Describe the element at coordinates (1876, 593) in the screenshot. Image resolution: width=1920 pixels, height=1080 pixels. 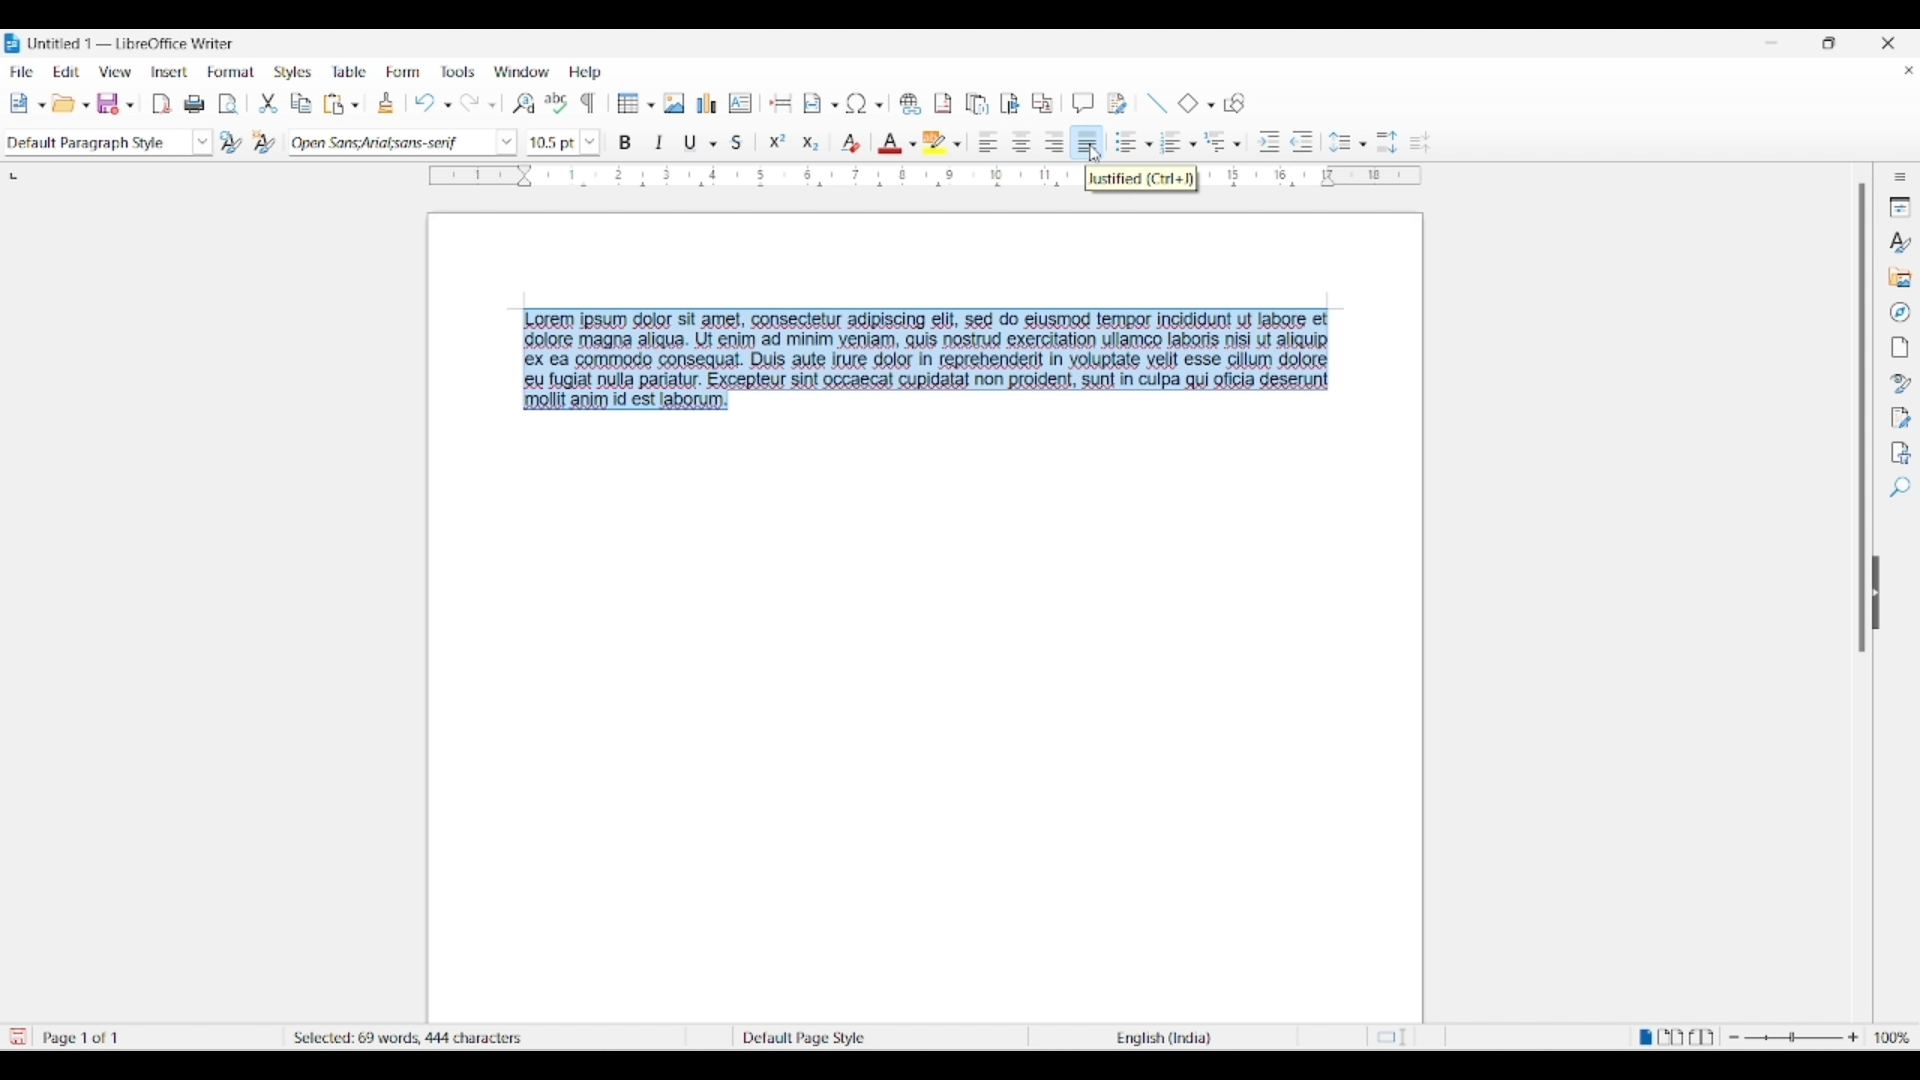
I see `Hide right sidebar` at that location.